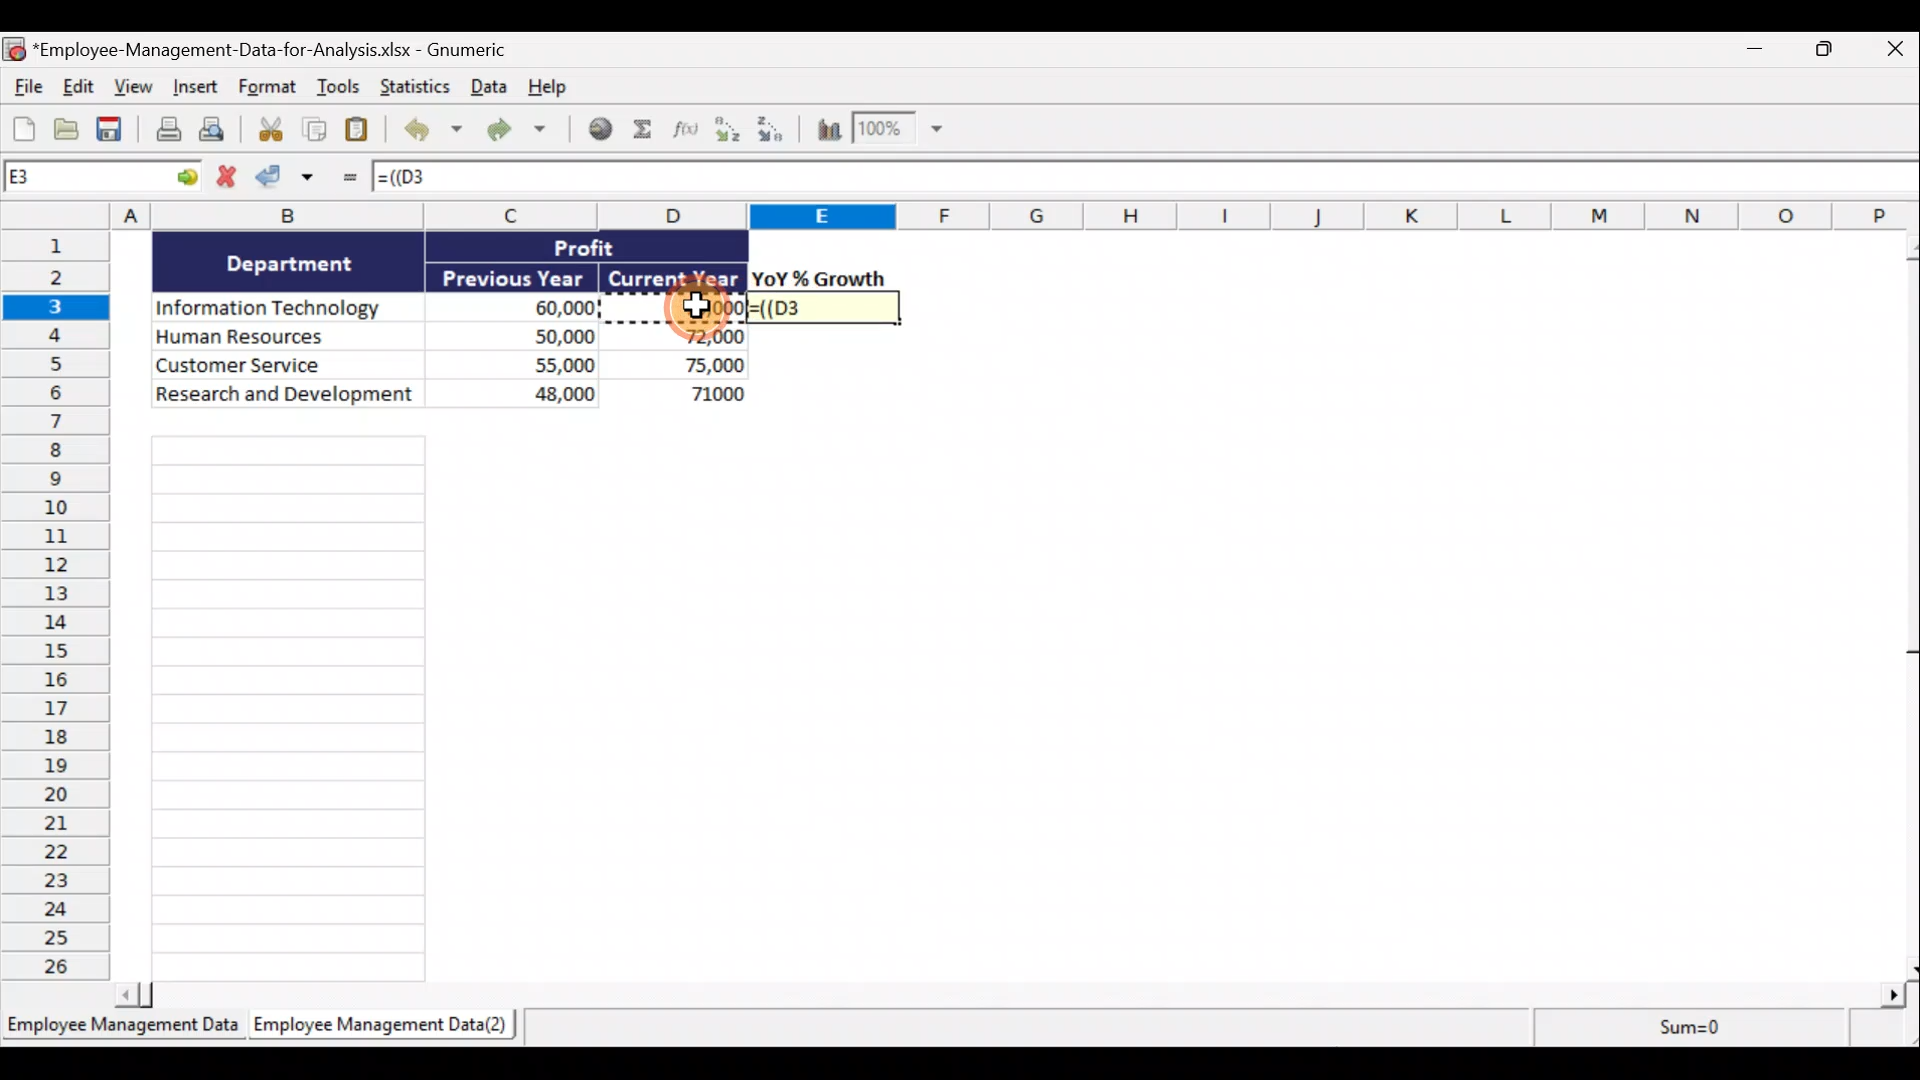  What do you see at coordinates (214, 131) in the screenshot?
I see `Print preview` at bounding box center [214, 131].